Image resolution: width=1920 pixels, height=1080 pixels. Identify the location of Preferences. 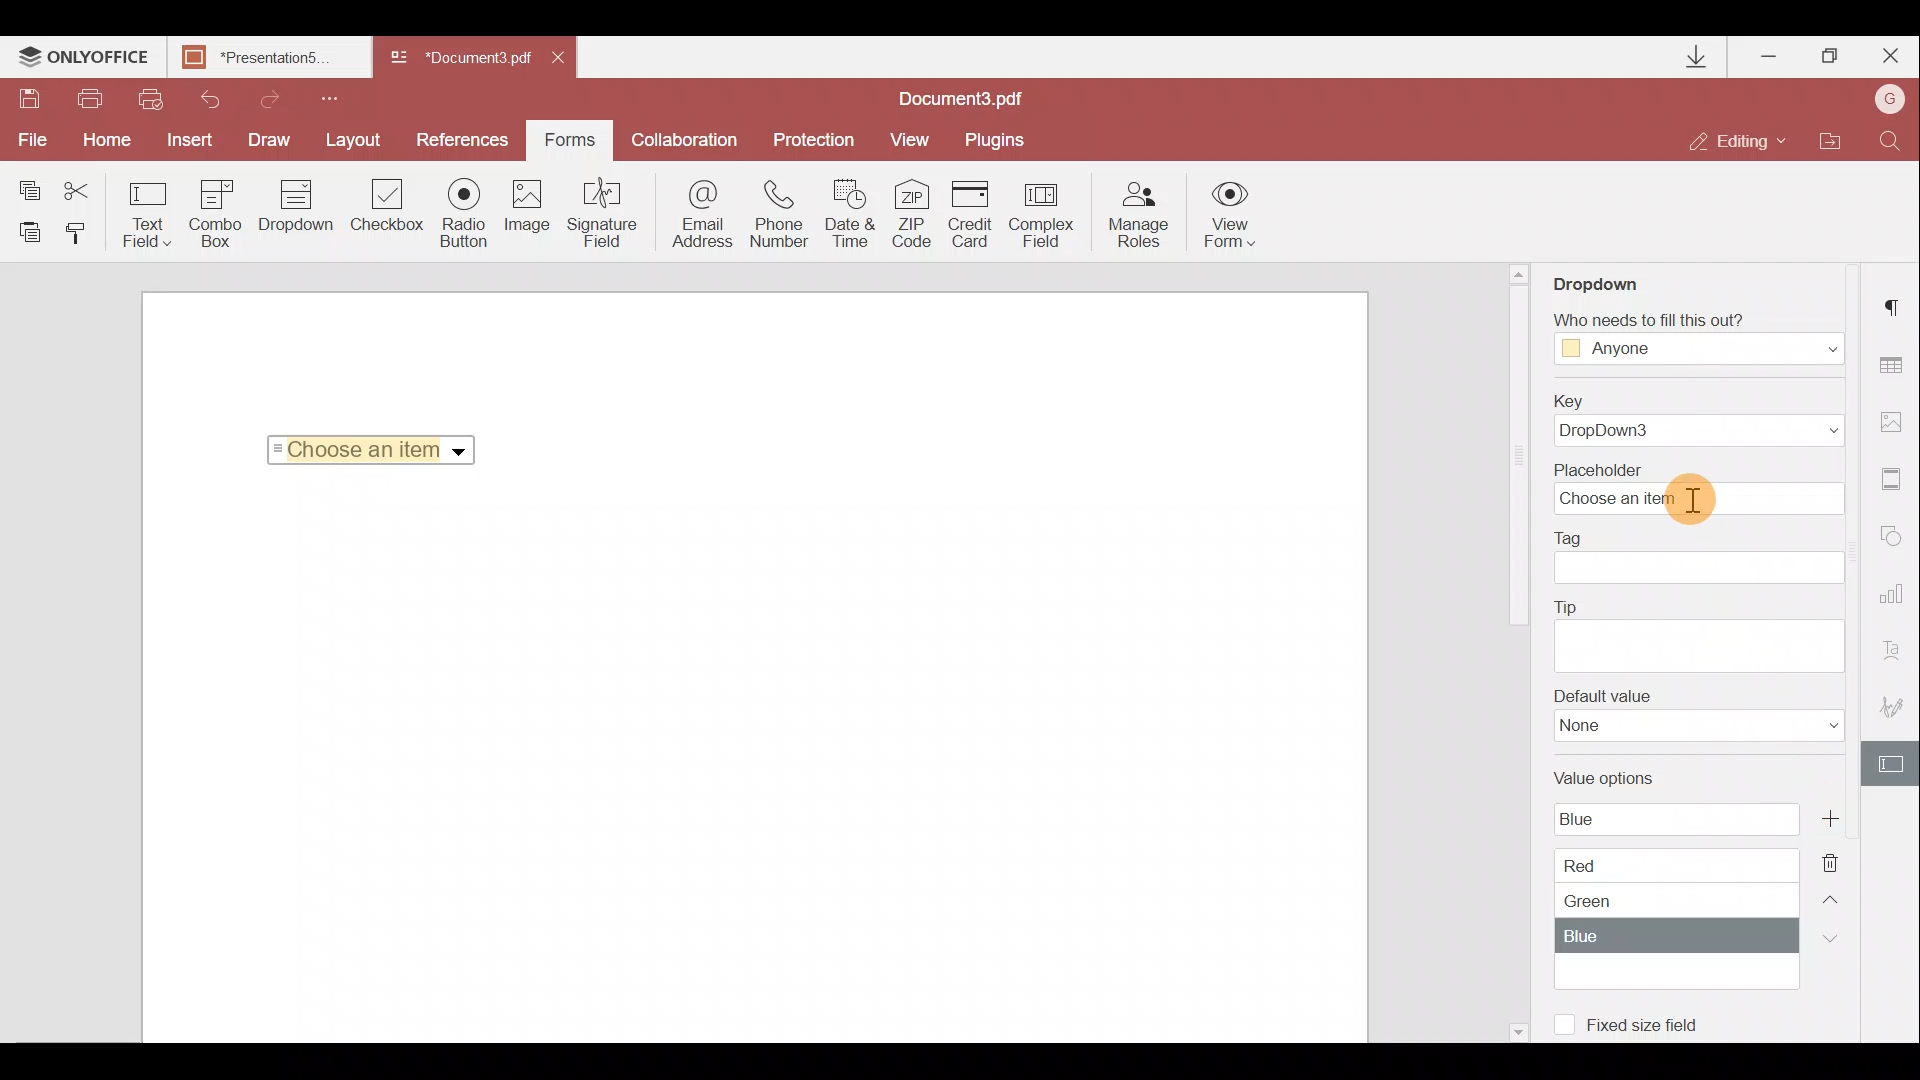
(464, 140).